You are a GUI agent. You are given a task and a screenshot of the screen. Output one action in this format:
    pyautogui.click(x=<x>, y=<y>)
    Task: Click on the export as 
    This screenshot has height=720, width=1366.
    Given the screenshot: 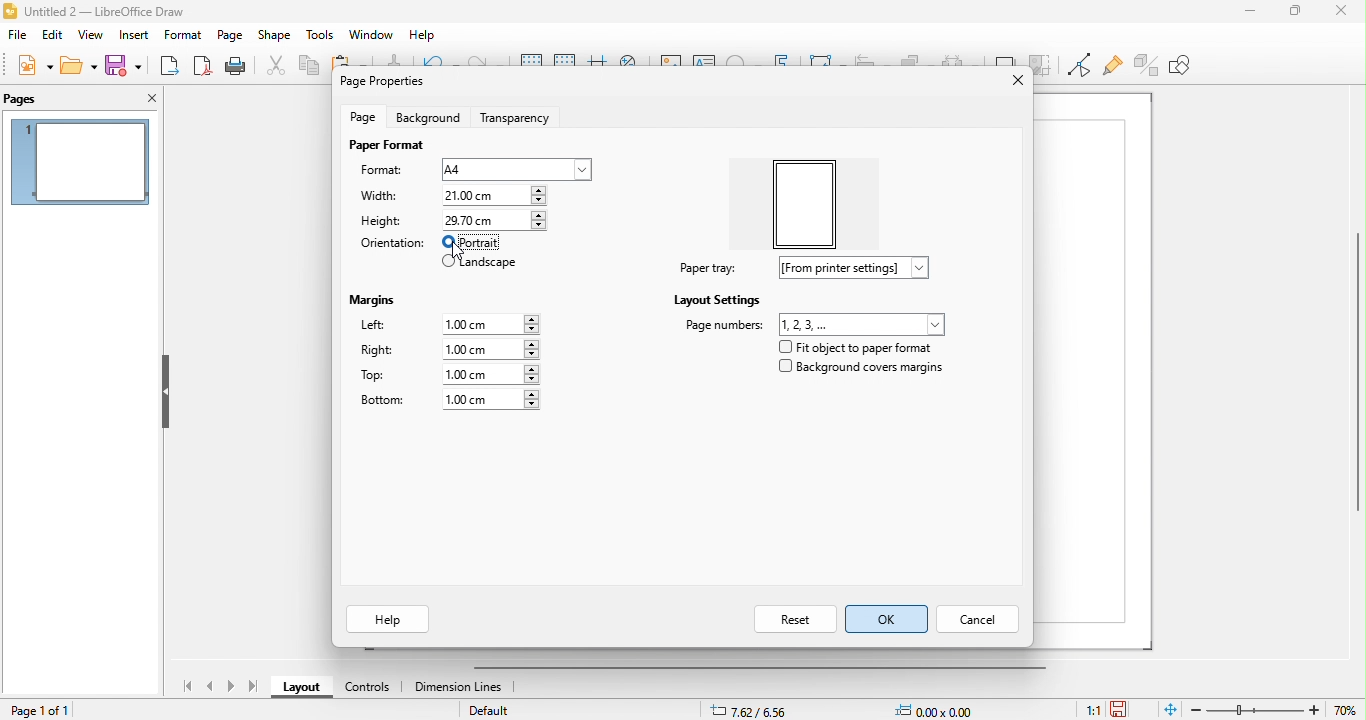 What is the action you would take?
    pyautogui.click(x=170, y=66)
    